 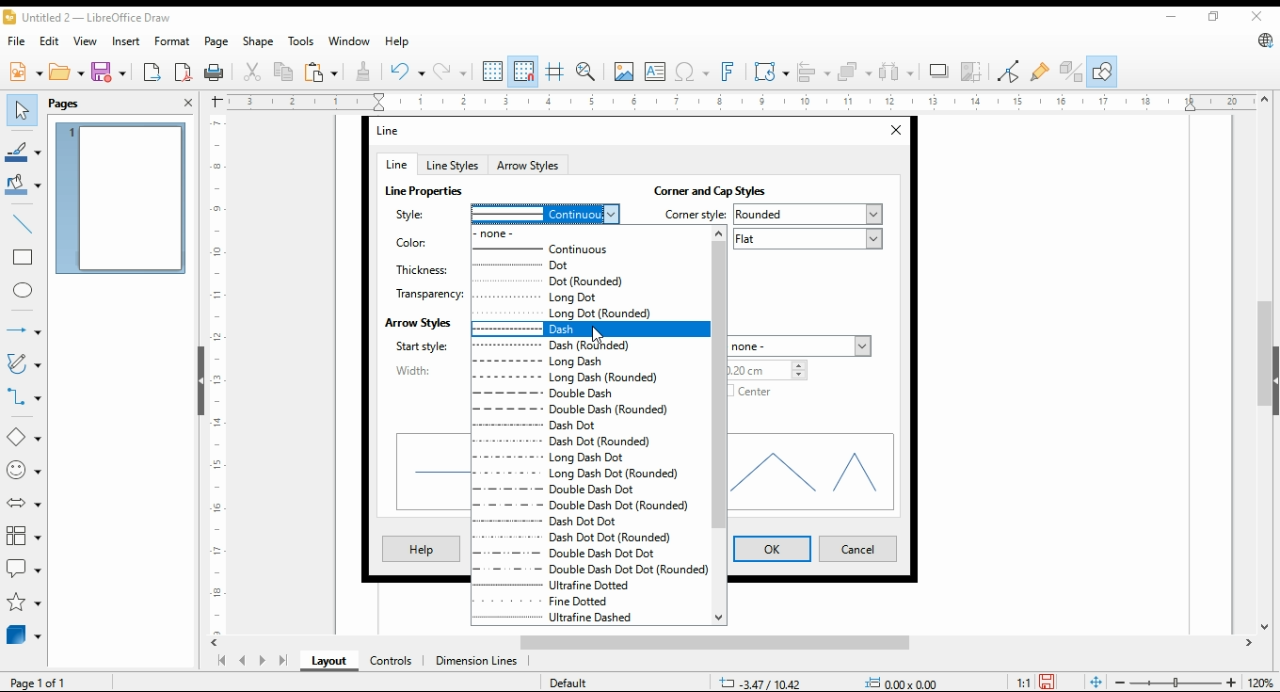 I want to click on dash rounded, so click(x=590, y=346).